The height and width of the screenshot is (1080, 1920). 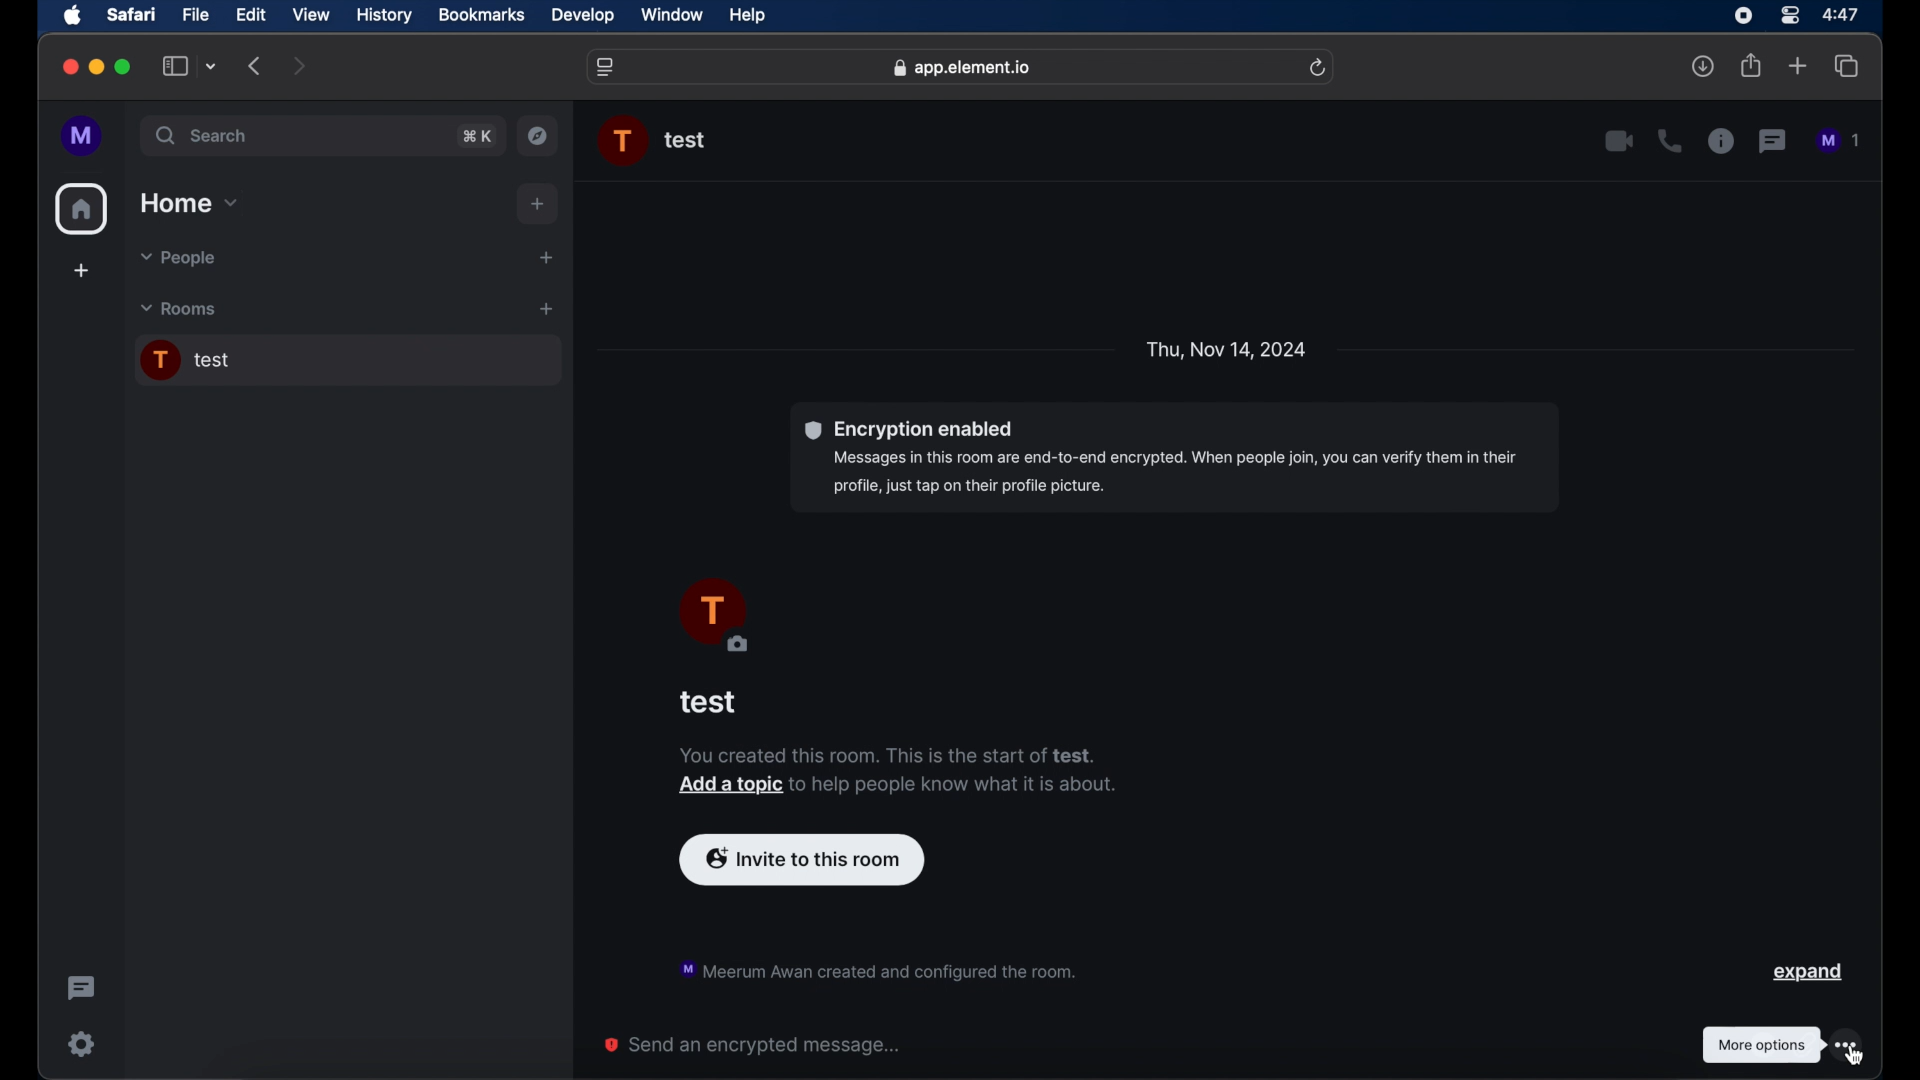 I want to click on tooltip, so click(x=1759, y=1045).